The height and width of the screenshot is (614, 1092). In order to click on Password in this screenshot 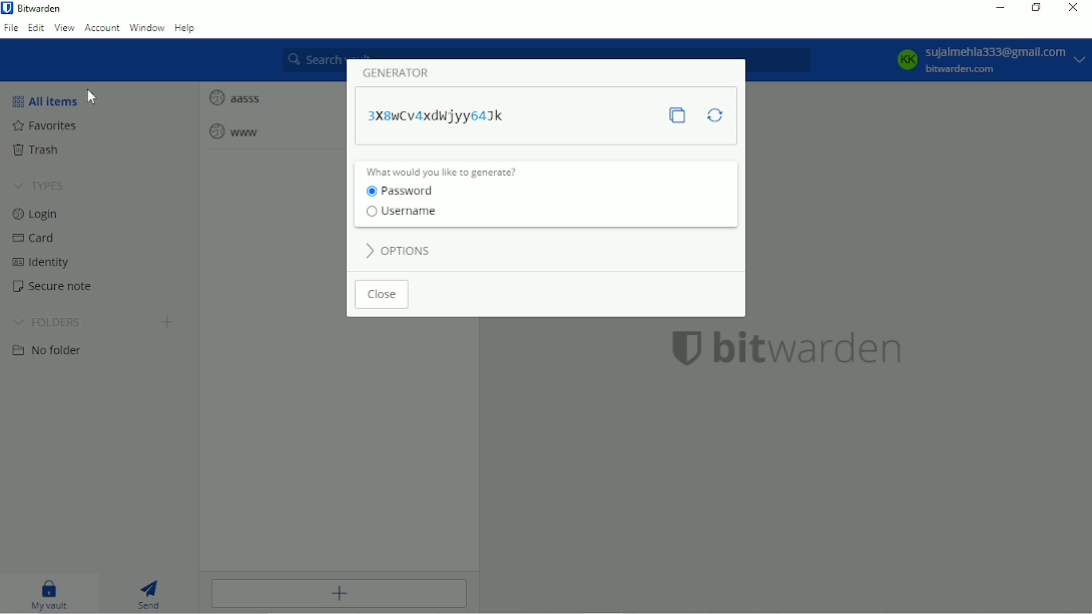, I will do `click(405, 192)`.